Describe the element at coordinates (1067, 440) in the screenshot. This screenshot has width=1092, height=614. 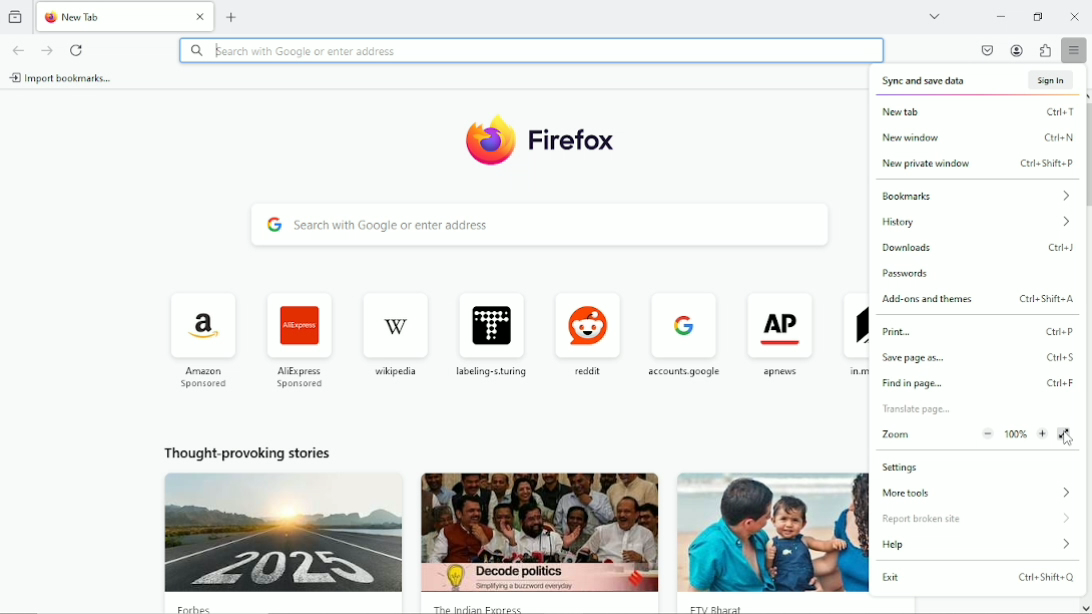
I see `cursor` at that location.